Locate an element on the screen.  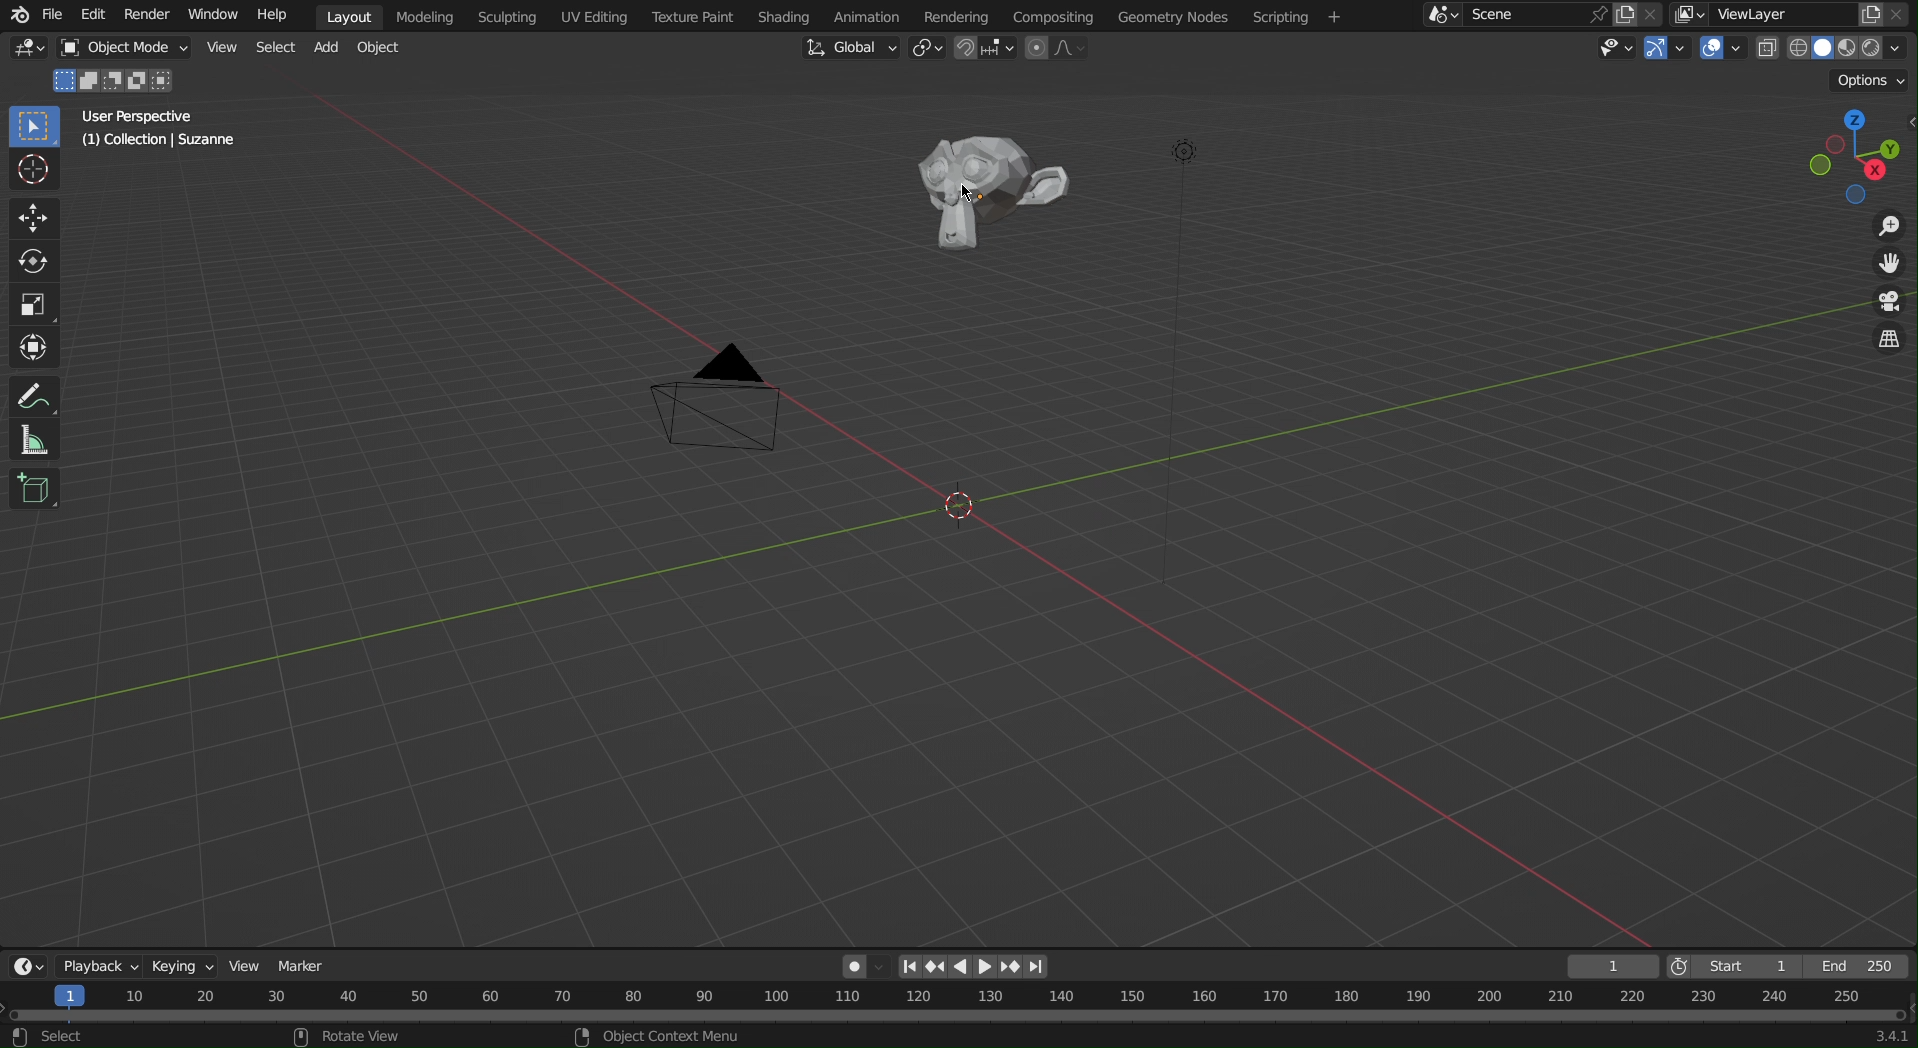
Rotate is located at coordinates (34, 260).